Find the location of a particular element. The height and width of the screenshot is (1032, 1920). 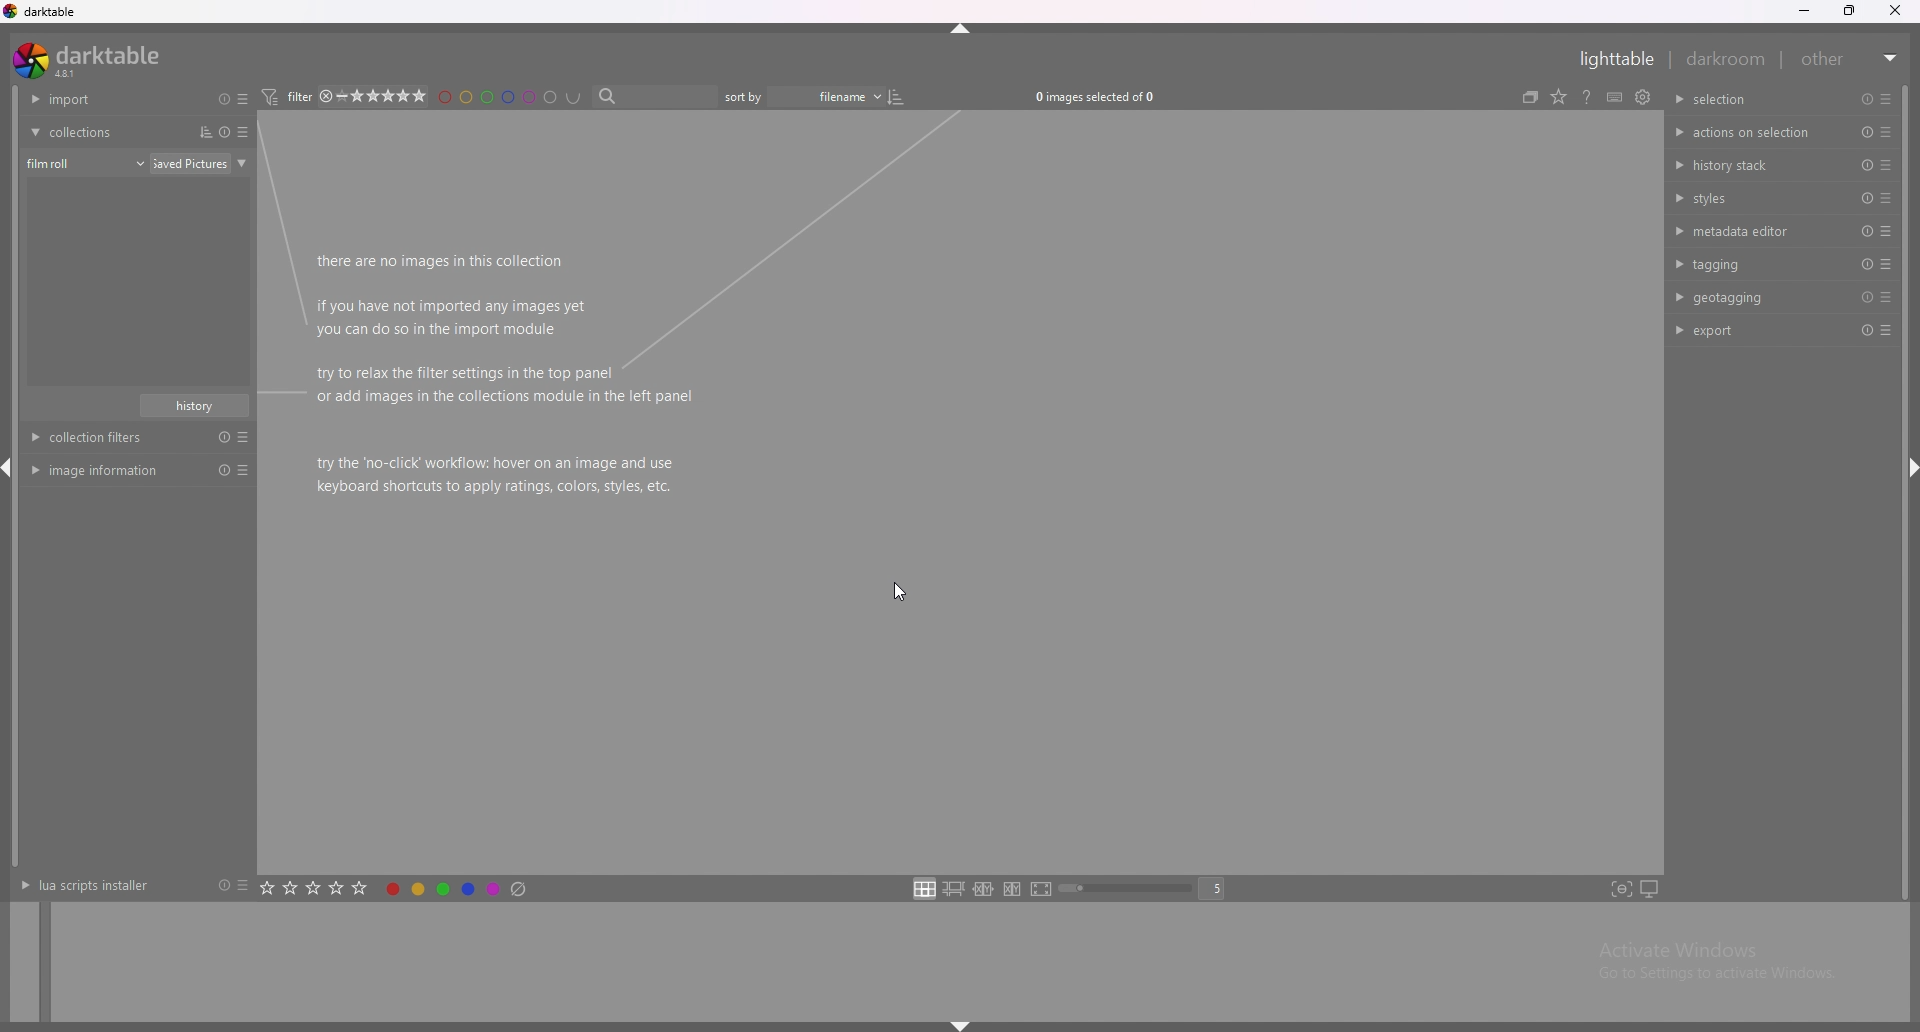

metadata editor is located at coordinates (1749, 231).